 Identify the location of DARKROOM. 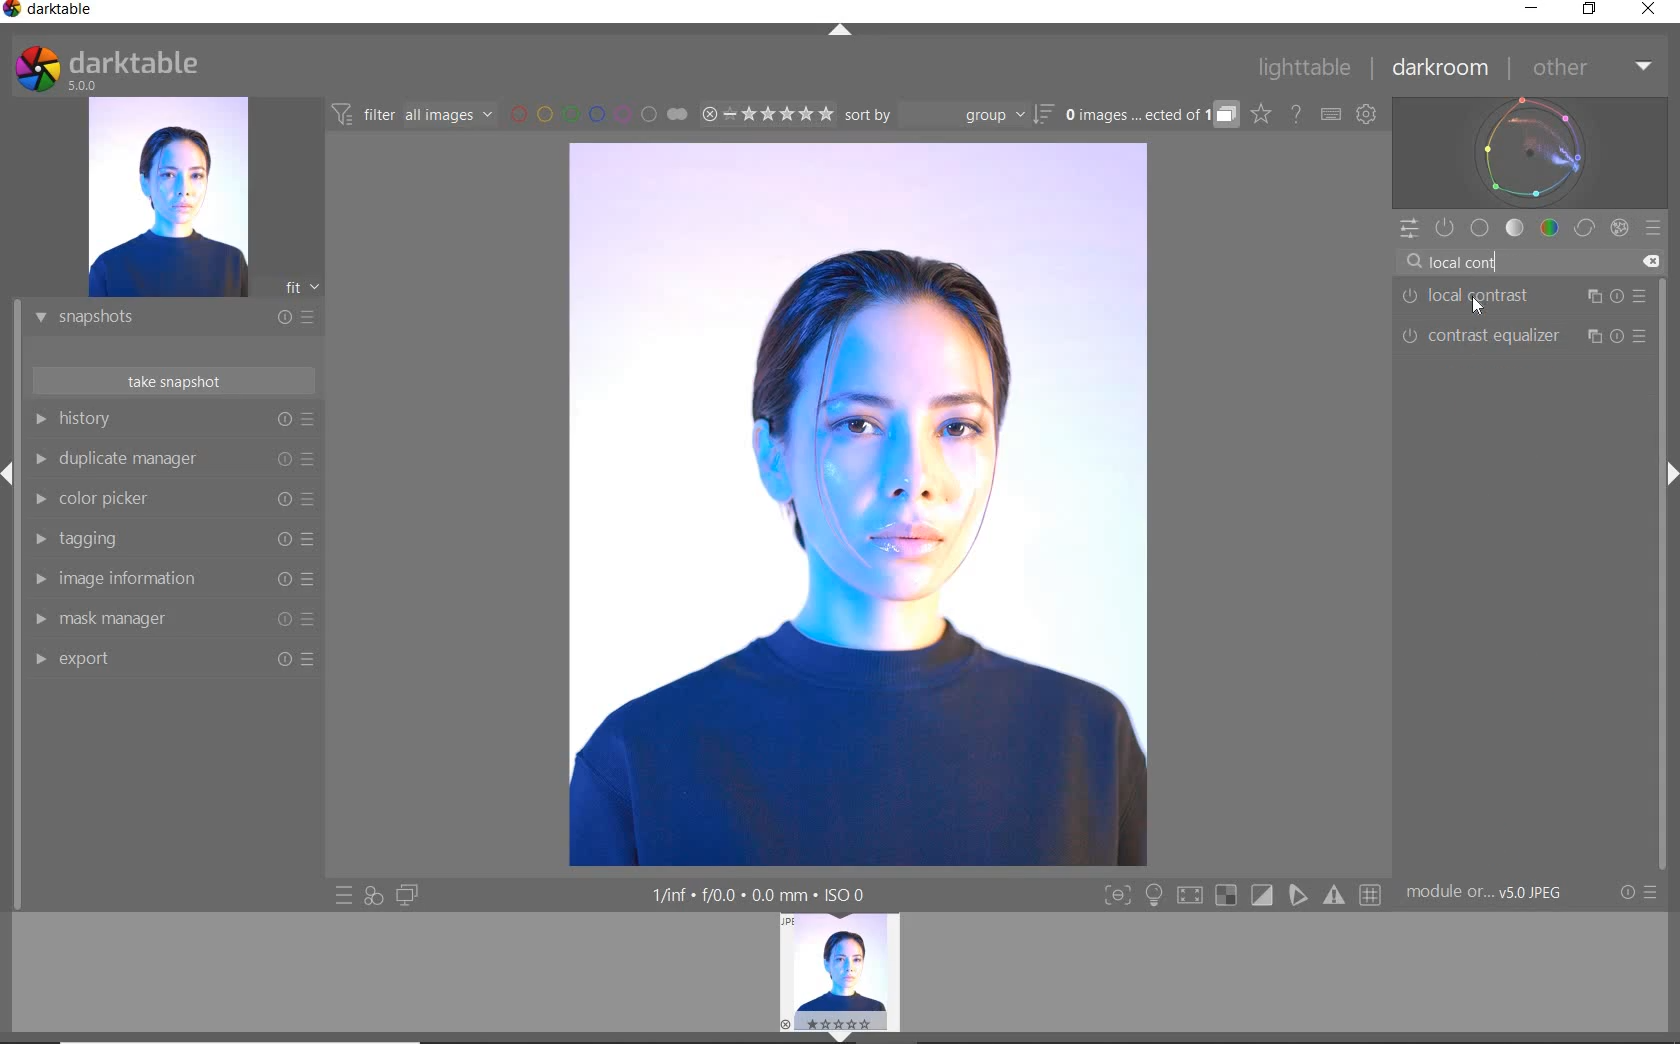
(1441, 69).